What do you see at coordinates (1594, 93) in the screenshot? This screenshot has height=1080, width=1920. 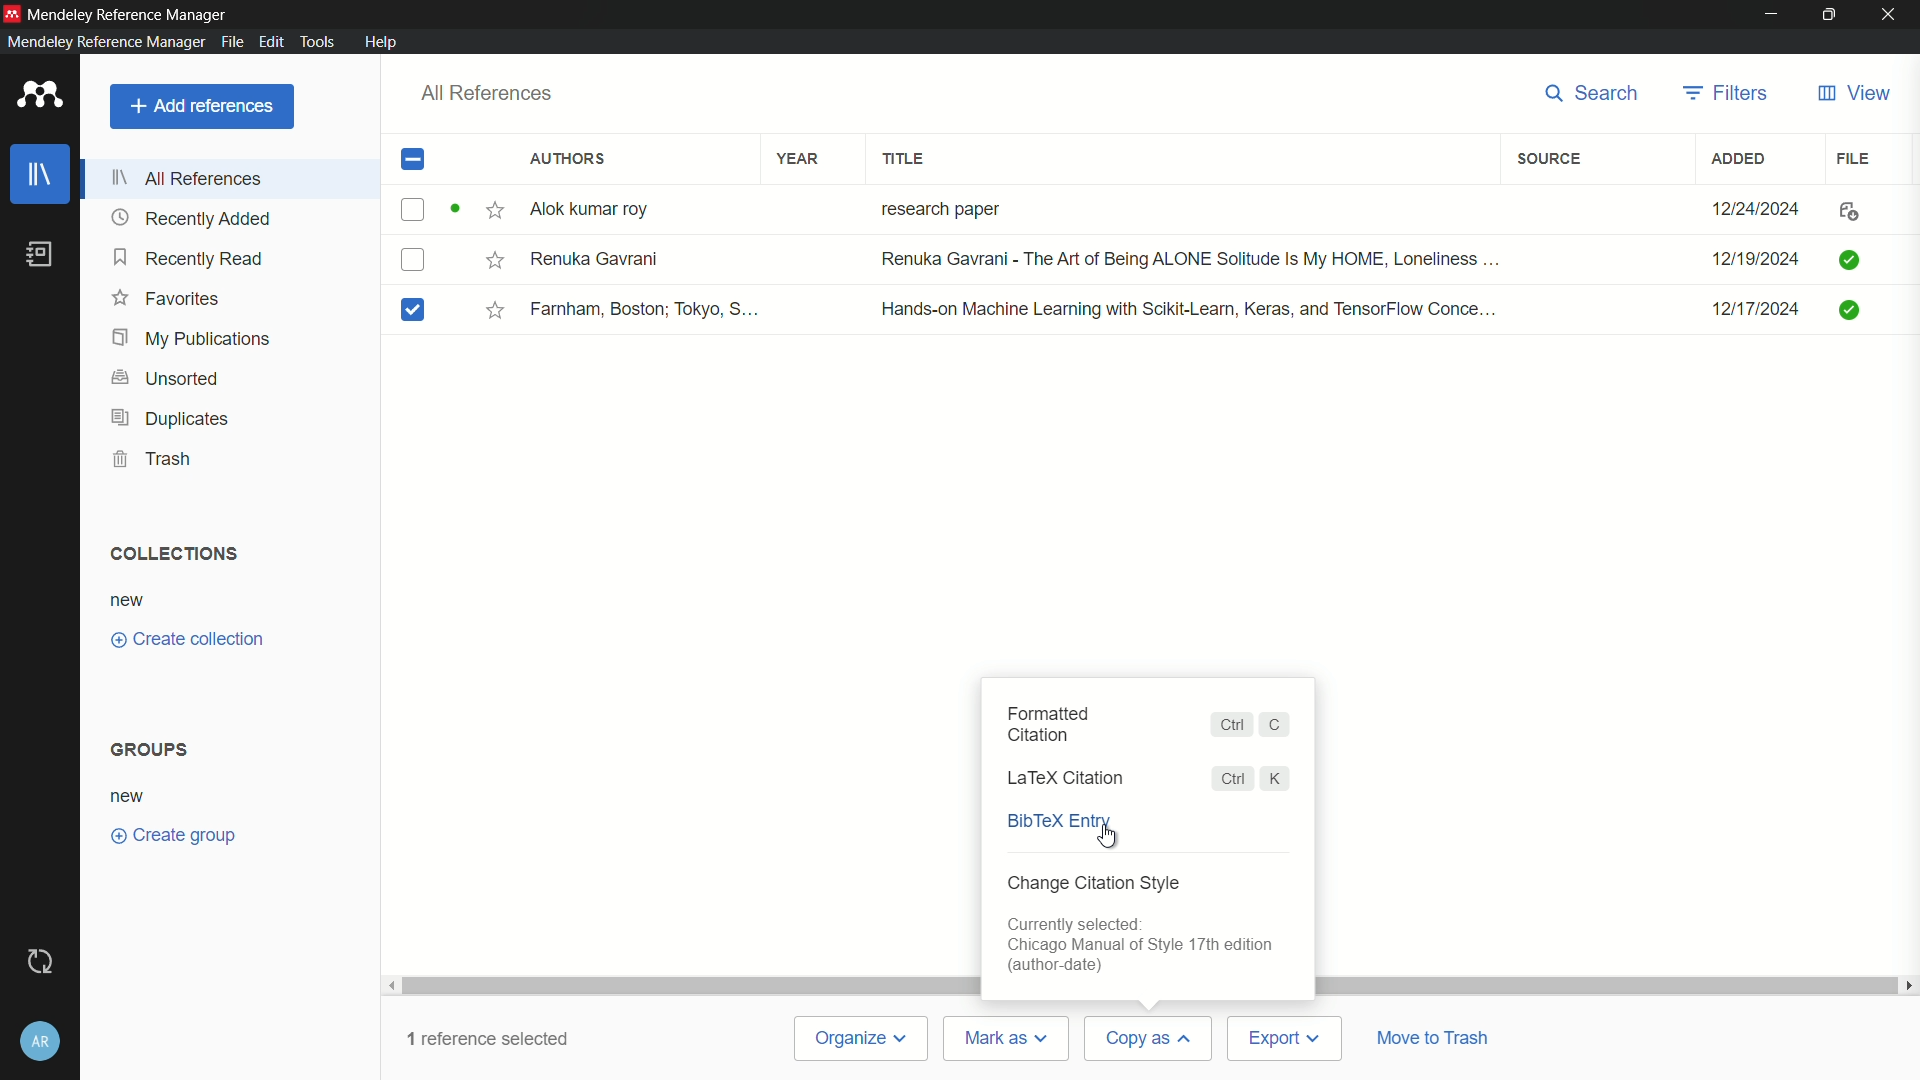 I see `search` at bounding box center [1594, 93].